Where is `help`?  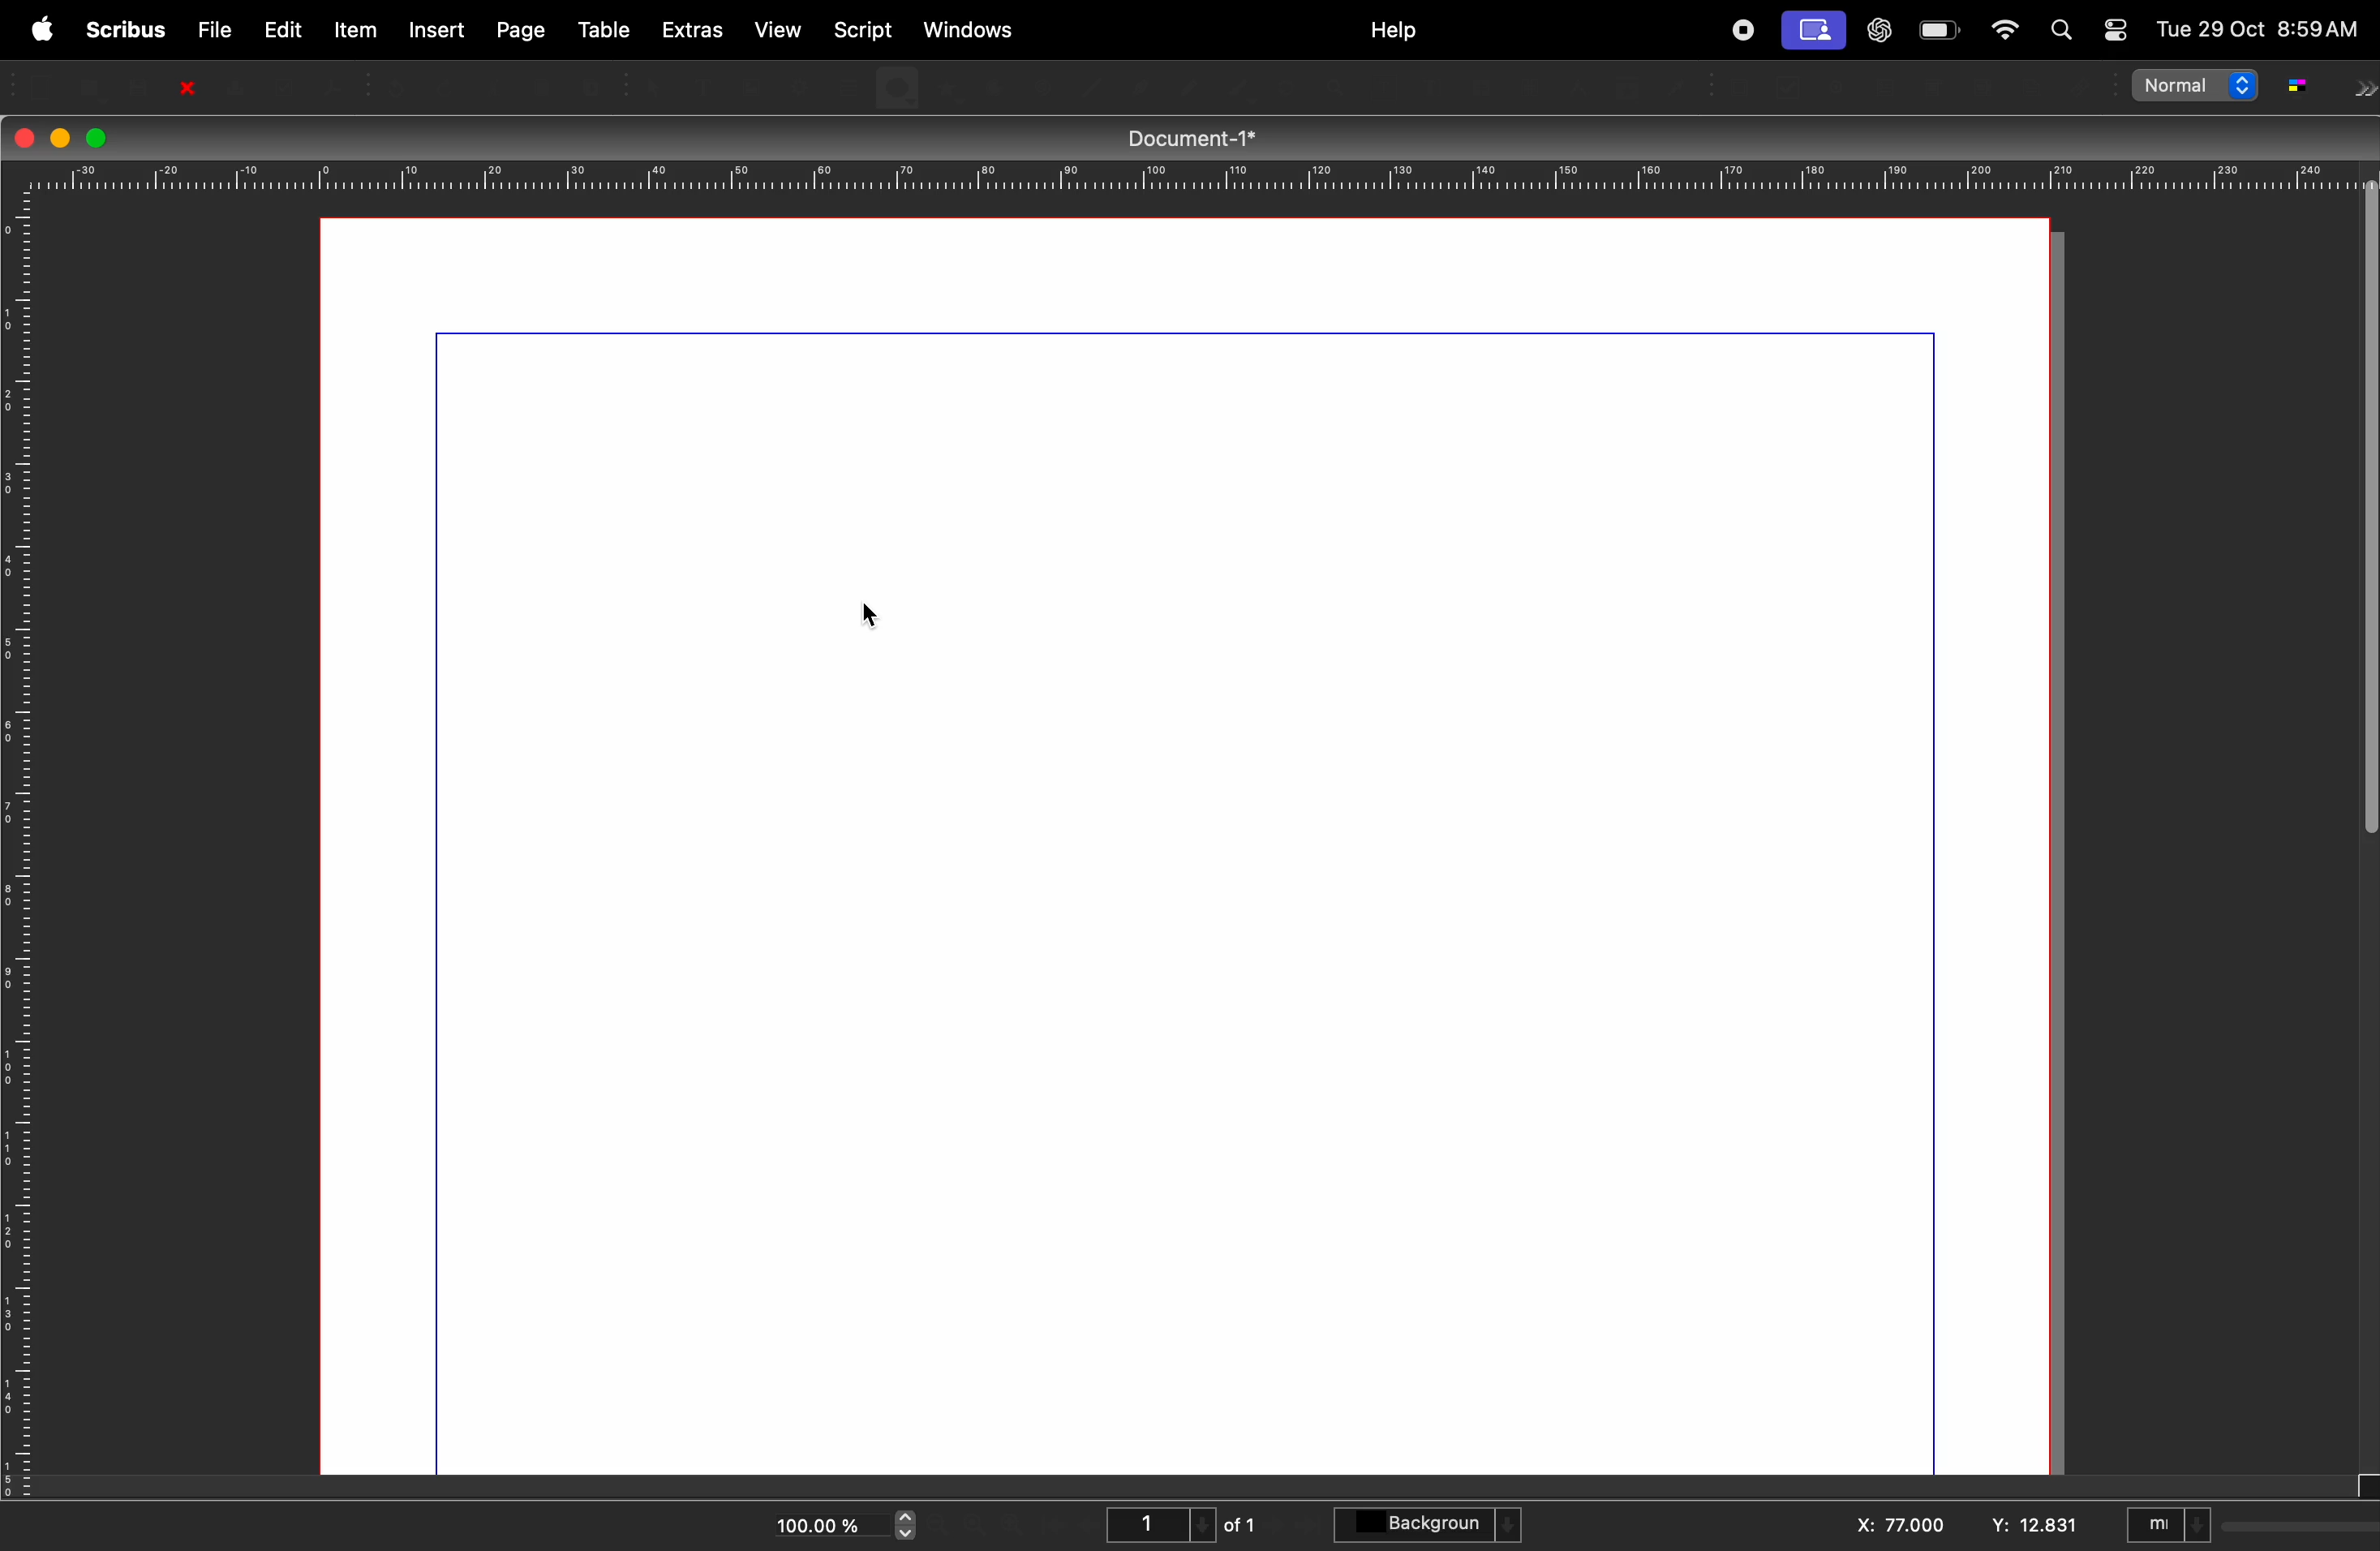
help is located at coordinates (1393, 31).